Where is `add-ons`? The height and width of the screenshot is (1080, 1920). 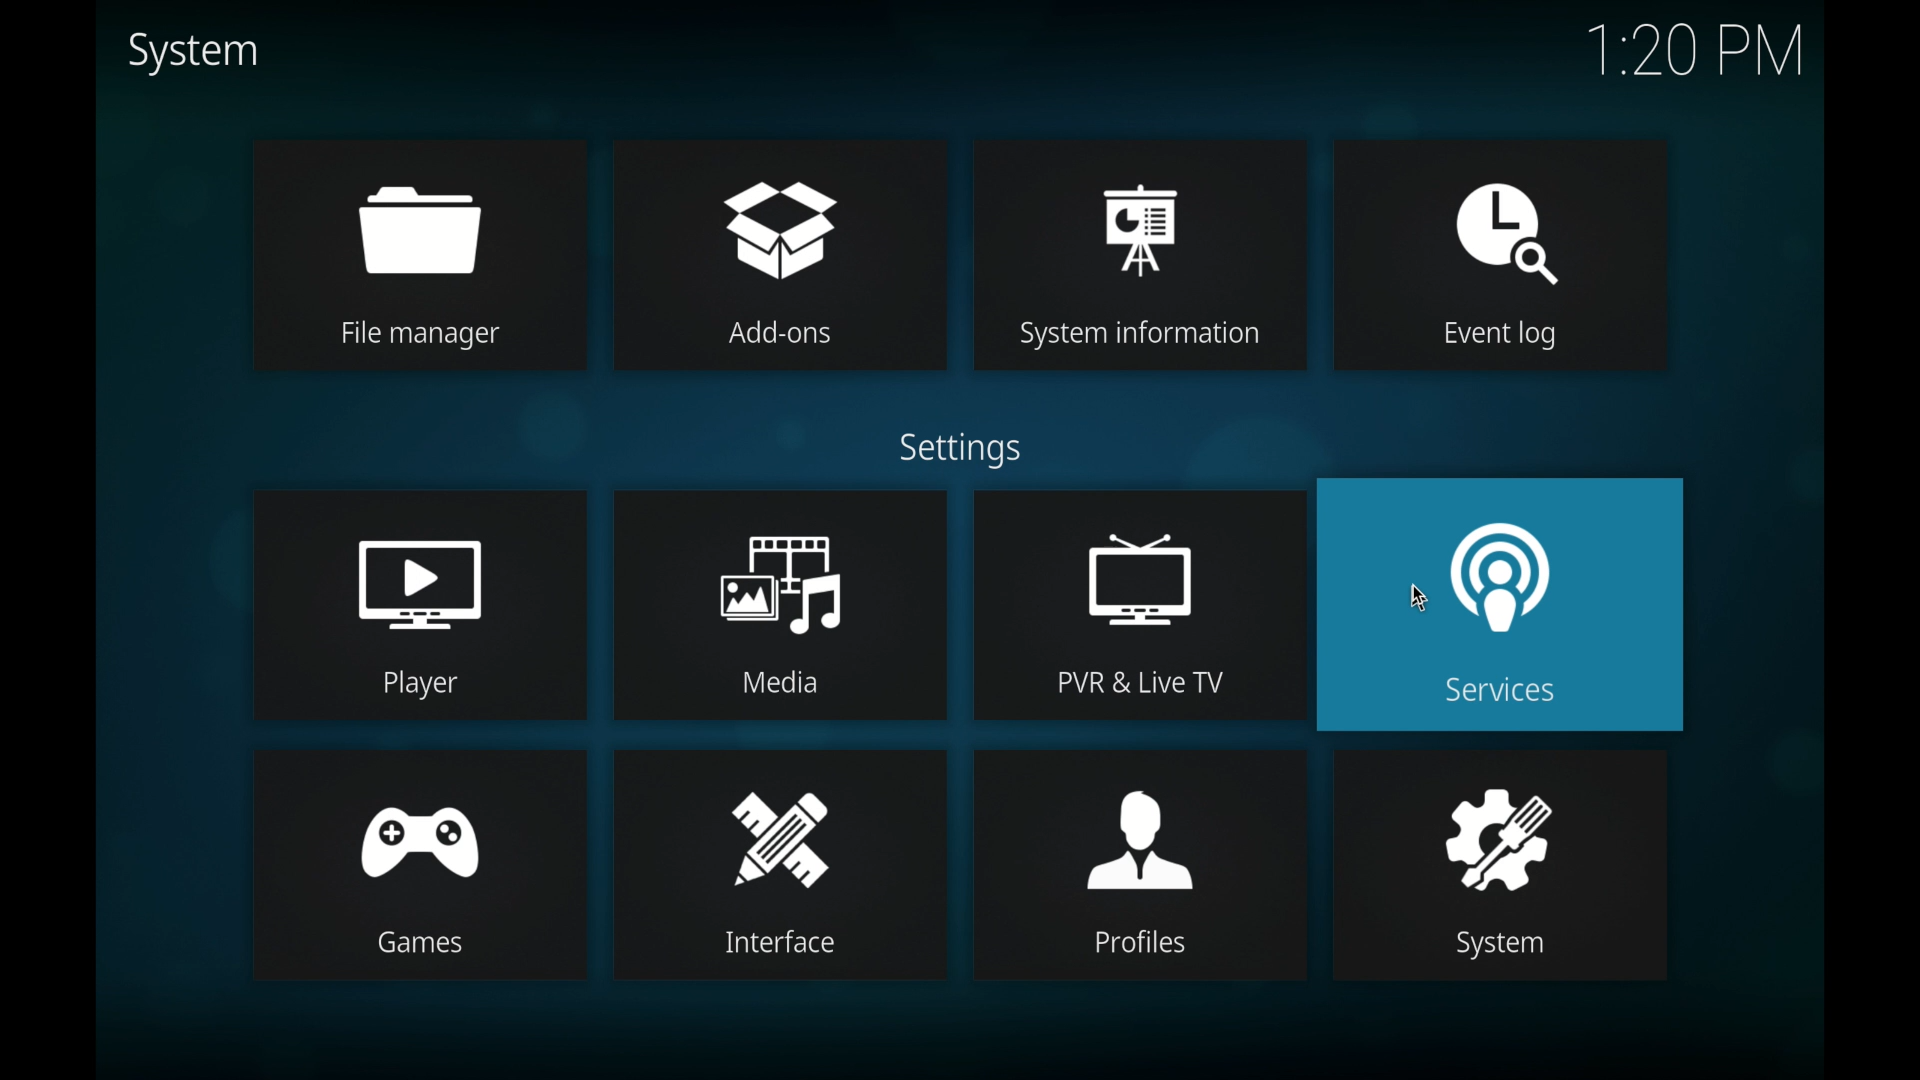 add-ons is located at coordinates (779, 257).